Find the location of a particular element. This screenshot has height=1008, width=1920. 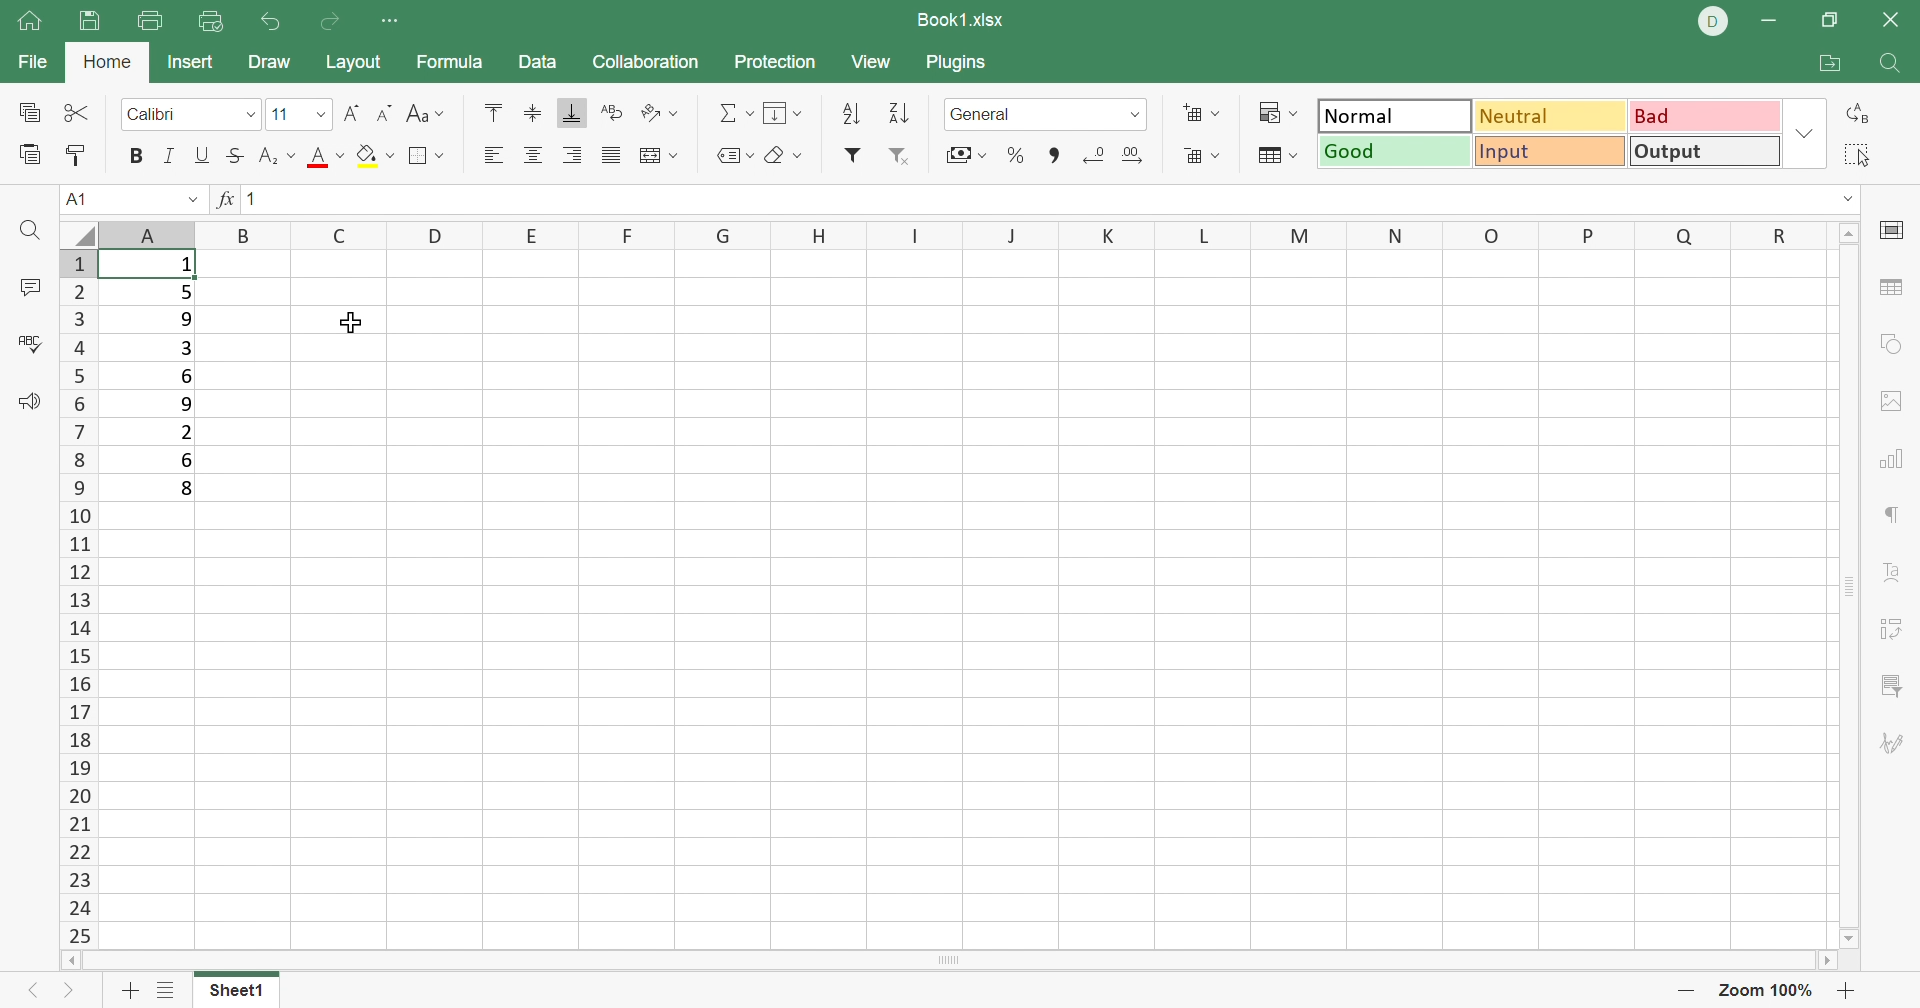

Formula is located at coordinates (448, 65).